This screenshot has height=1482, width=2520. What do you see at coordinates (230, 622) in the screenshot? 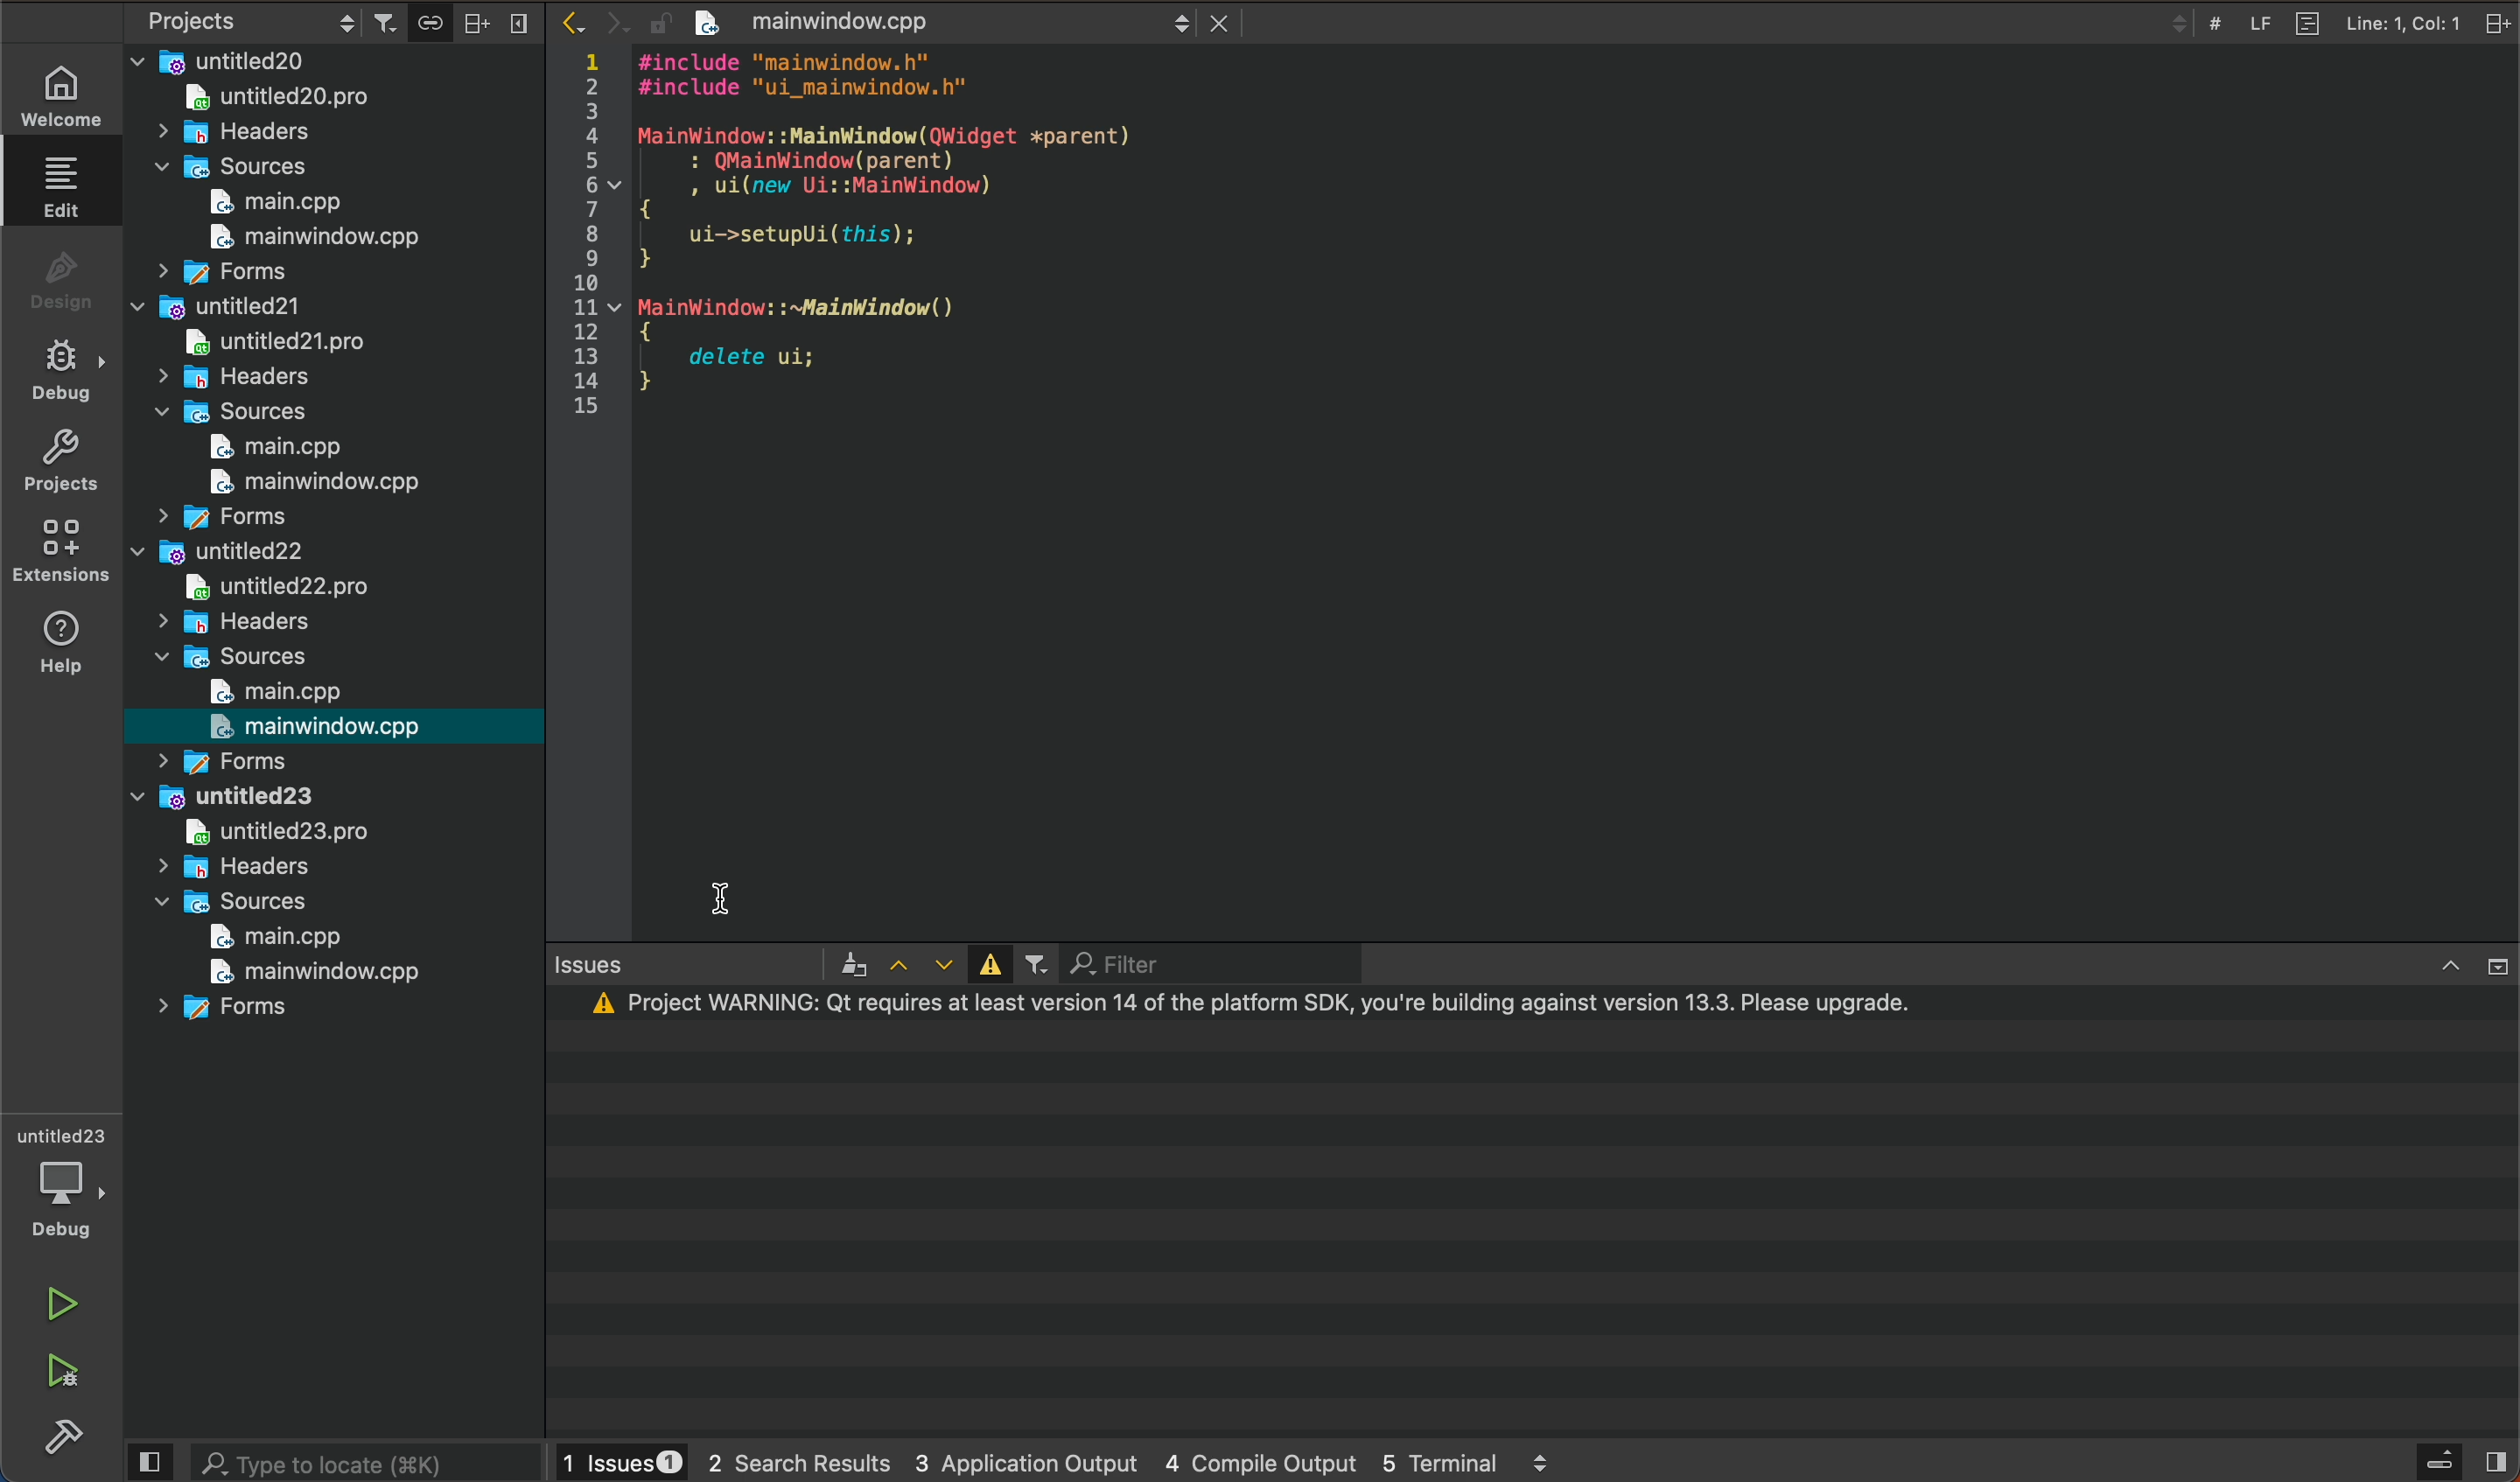
I see `headers` at bounding box center [230, 622].